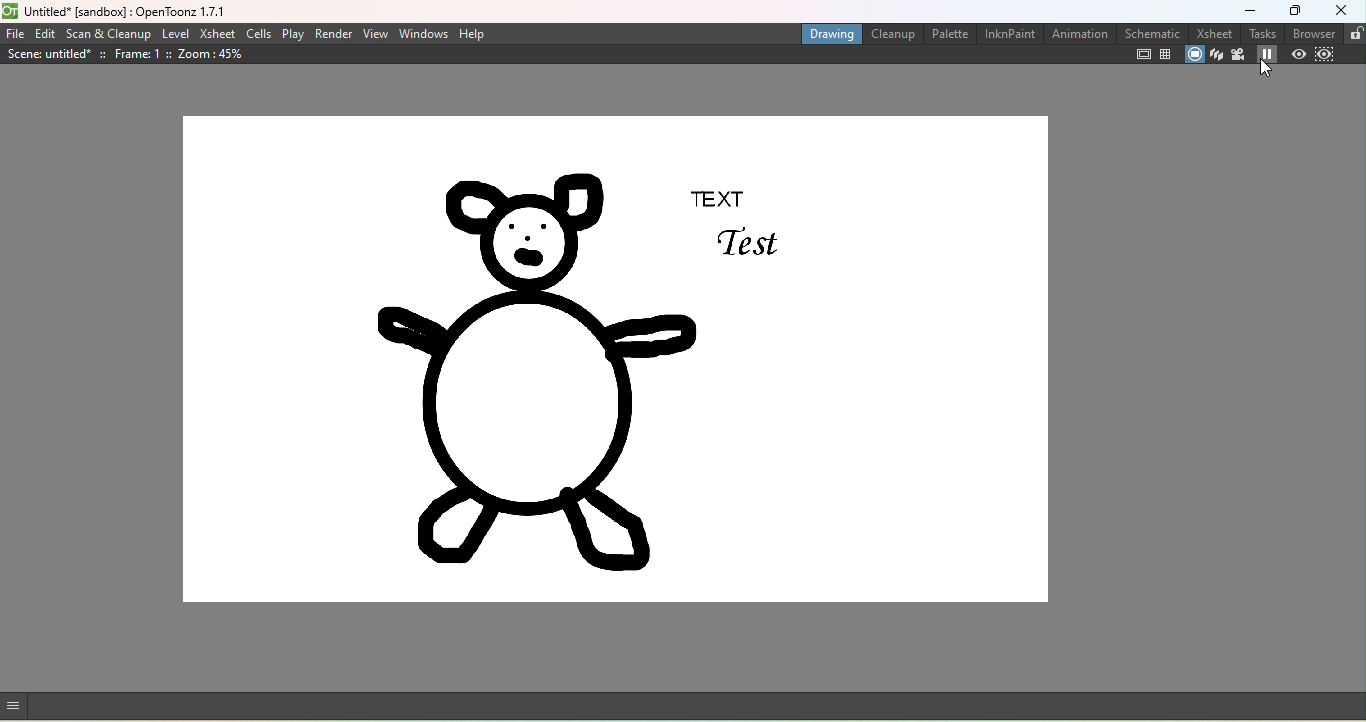 The width and height of the screenshot is (1366, 722). Describe the element at coordinates (1194, 55) in the screenshot. I see `Camera stand view` at that location.